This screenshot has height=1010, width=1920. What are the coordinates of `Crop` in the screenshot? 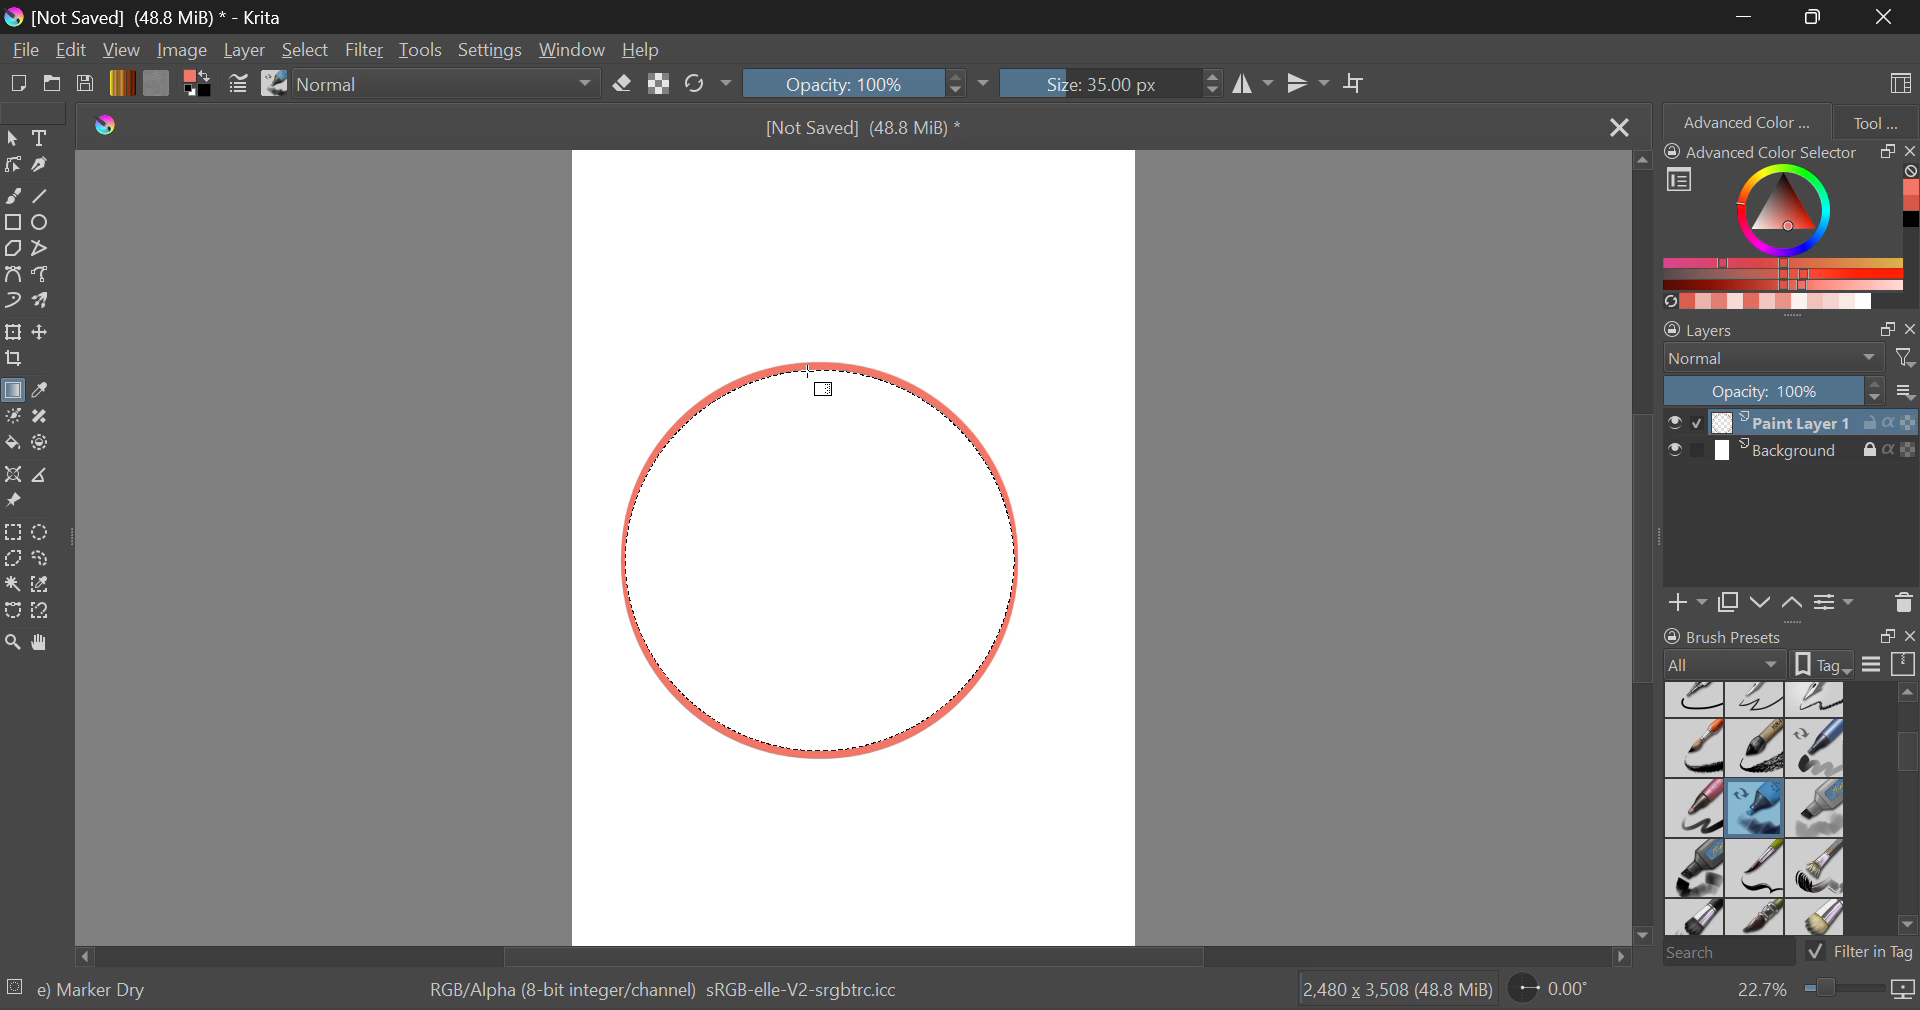 It's located at (1357, 84).